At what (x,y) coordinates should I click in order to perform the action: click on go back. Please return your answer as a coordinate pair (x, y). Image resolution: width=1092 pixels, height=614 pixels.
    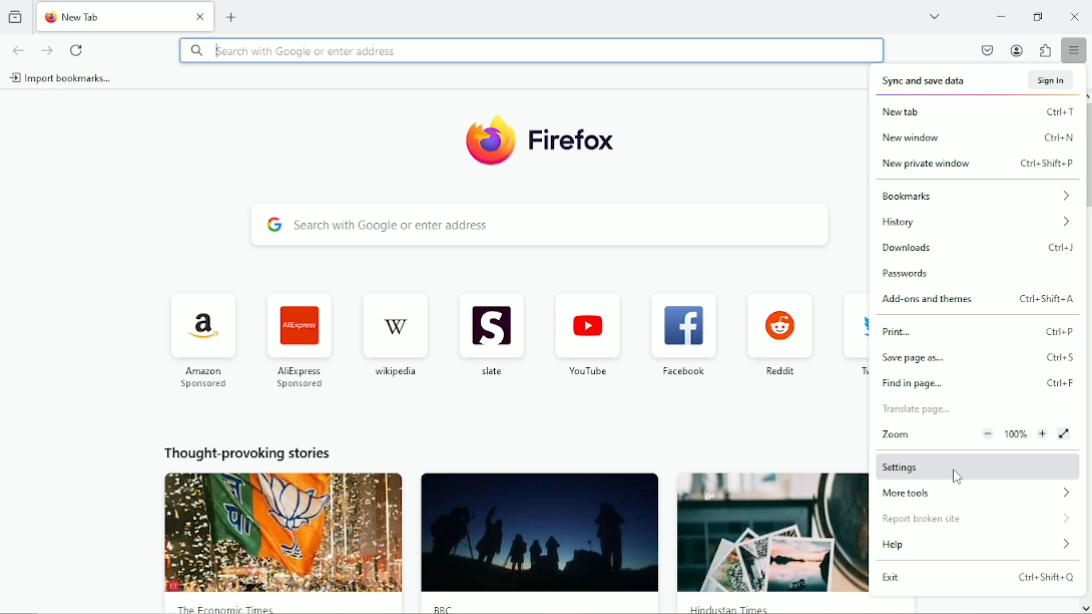
    Looking at the image, I should click on (17, 49).